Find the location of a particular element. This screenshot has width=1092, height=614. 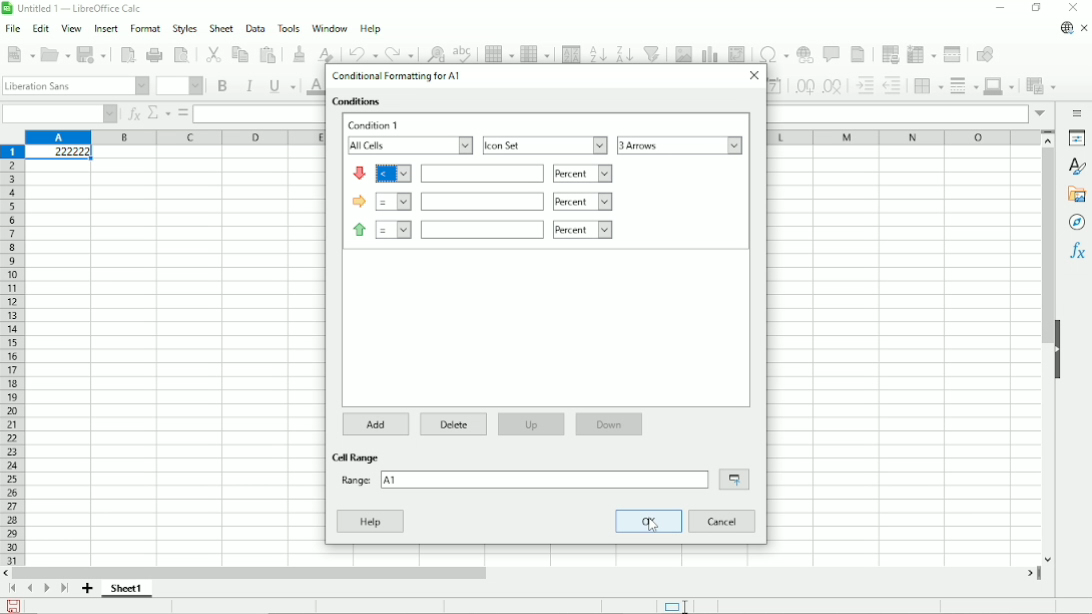

Horizontal scrollbar is located at coordinates (254, 572).